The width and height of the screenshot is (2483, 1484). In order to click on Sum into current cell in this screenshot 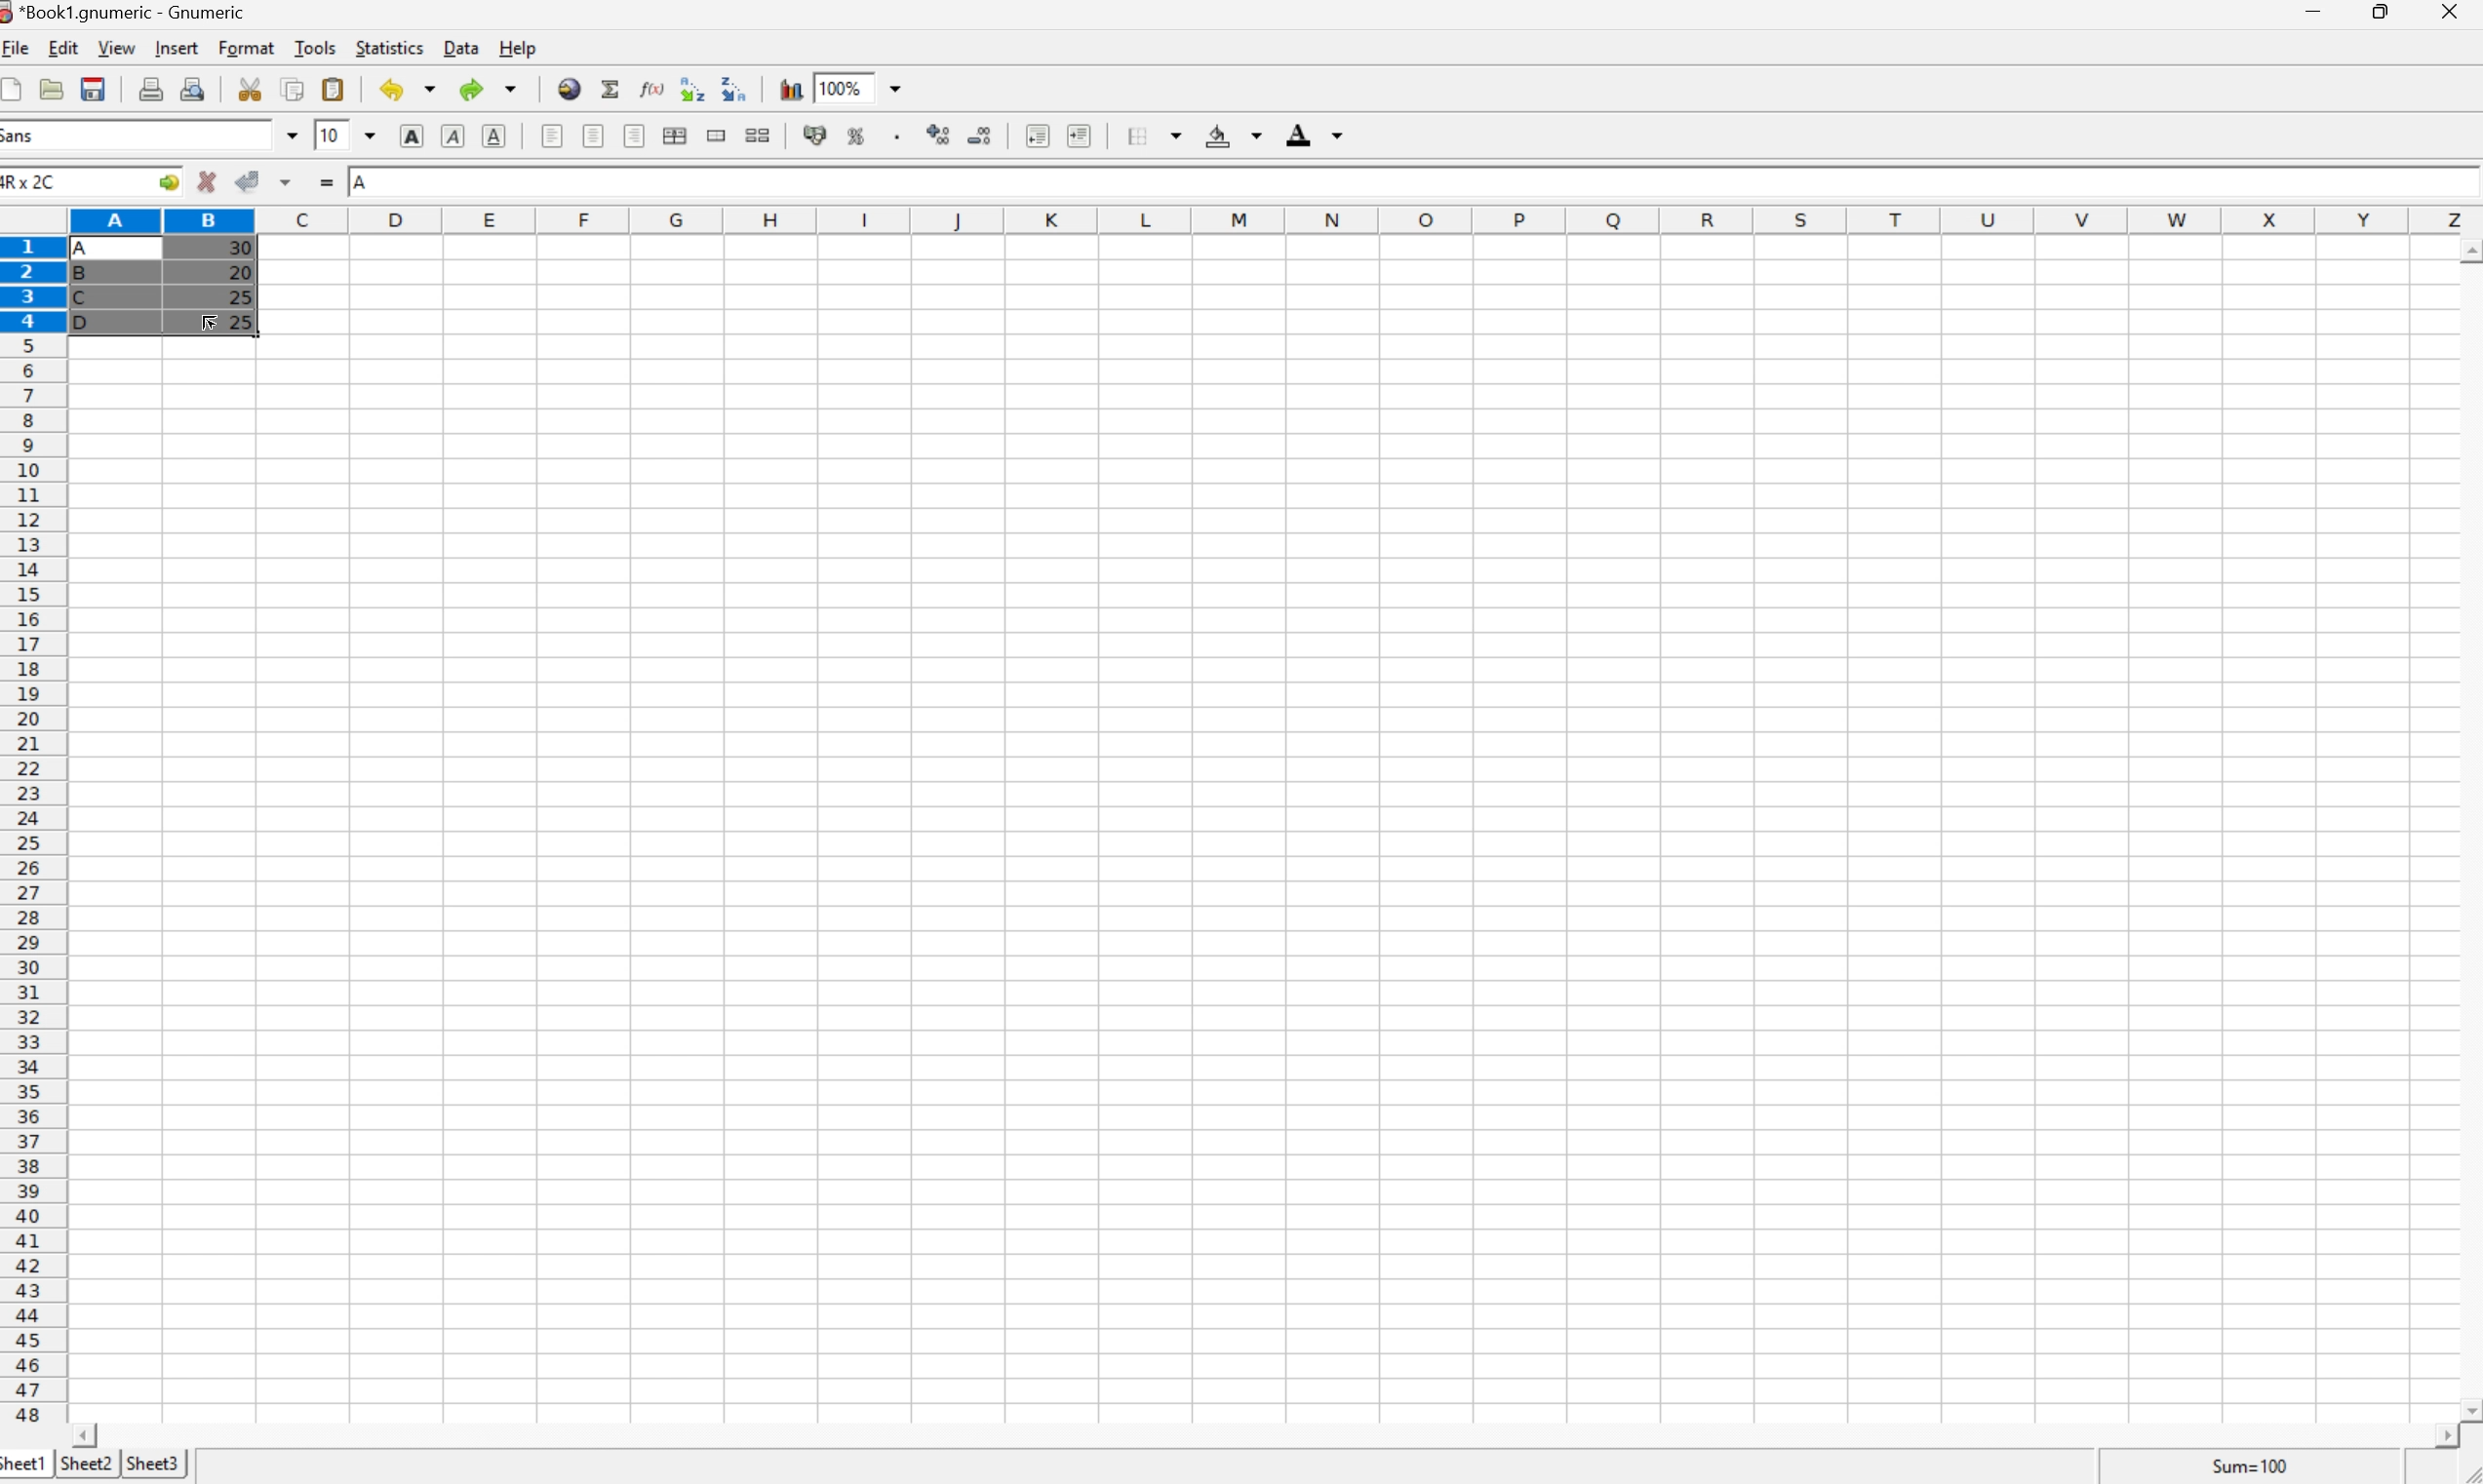, I will do `click(612, 86)`.